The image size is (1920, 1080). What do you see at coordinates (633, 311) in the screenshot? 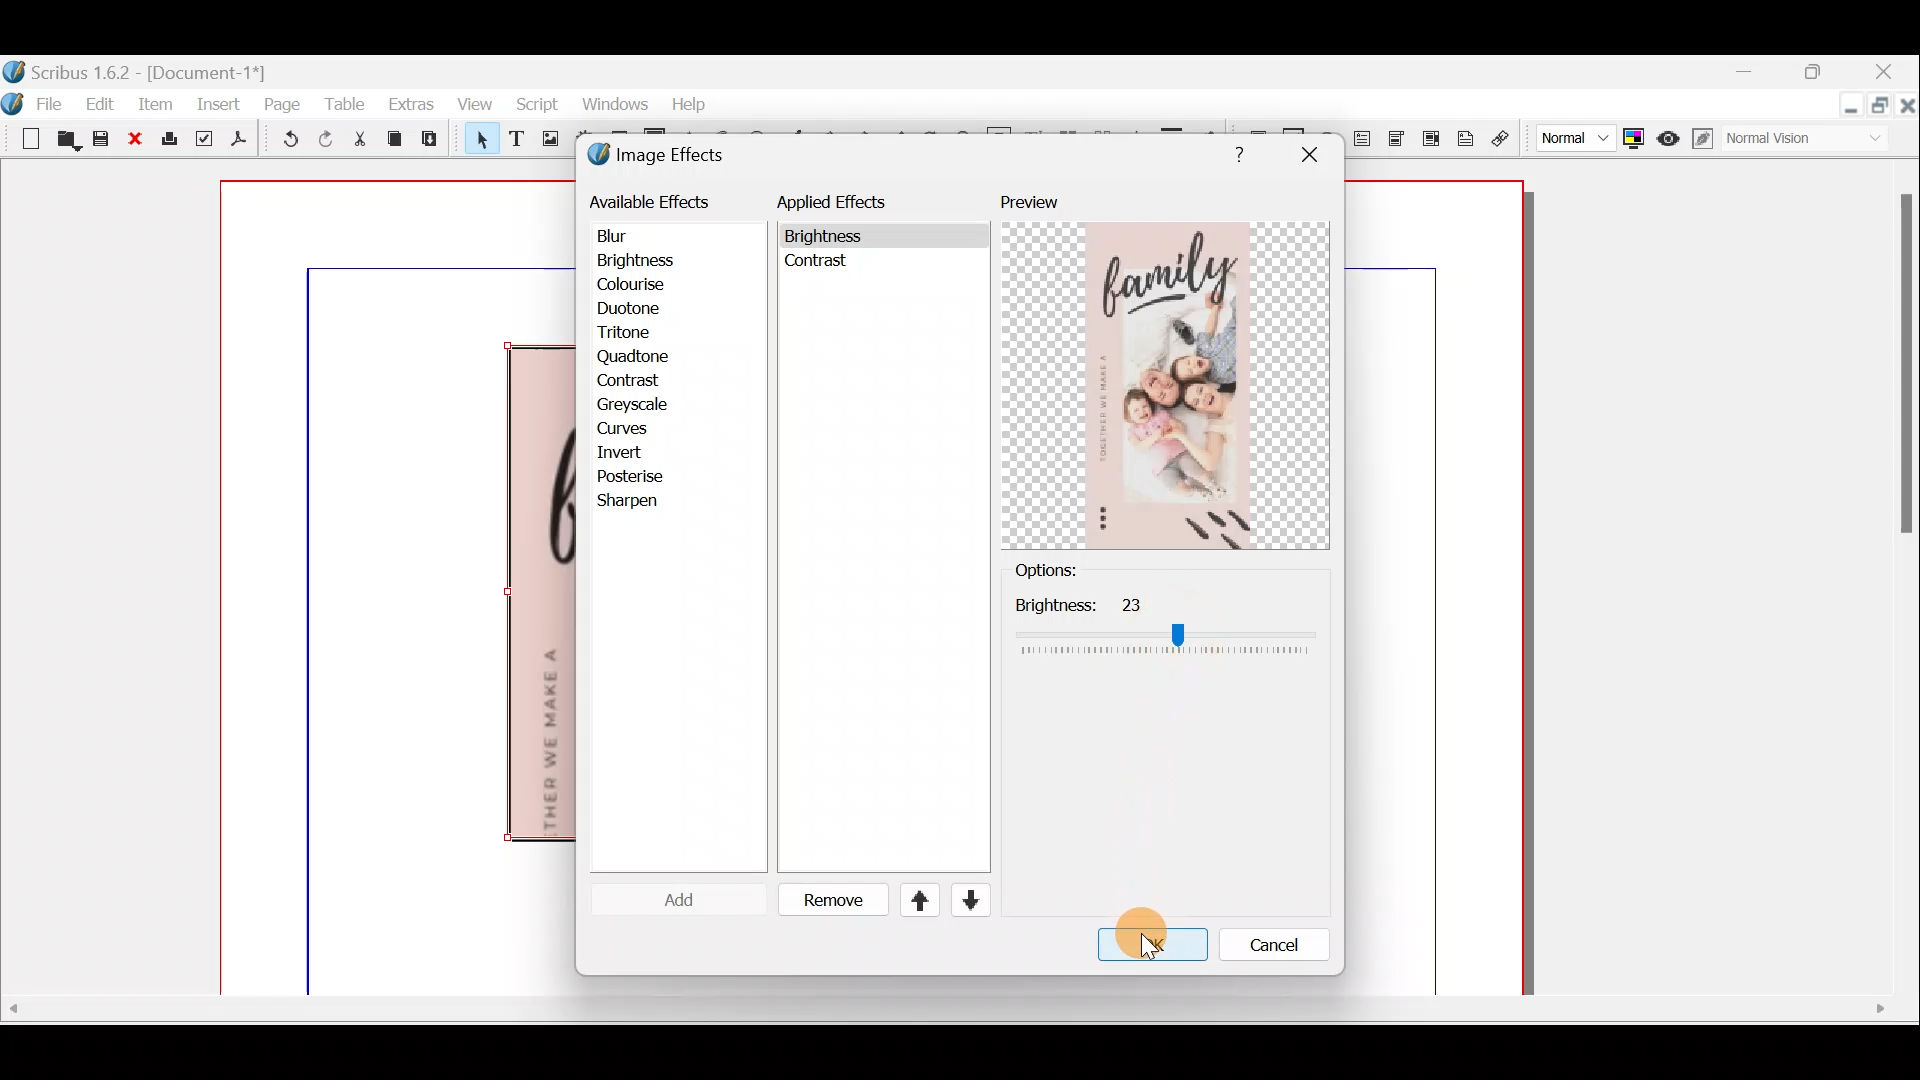
I see `Duotone` at bounding box center [633, 311].